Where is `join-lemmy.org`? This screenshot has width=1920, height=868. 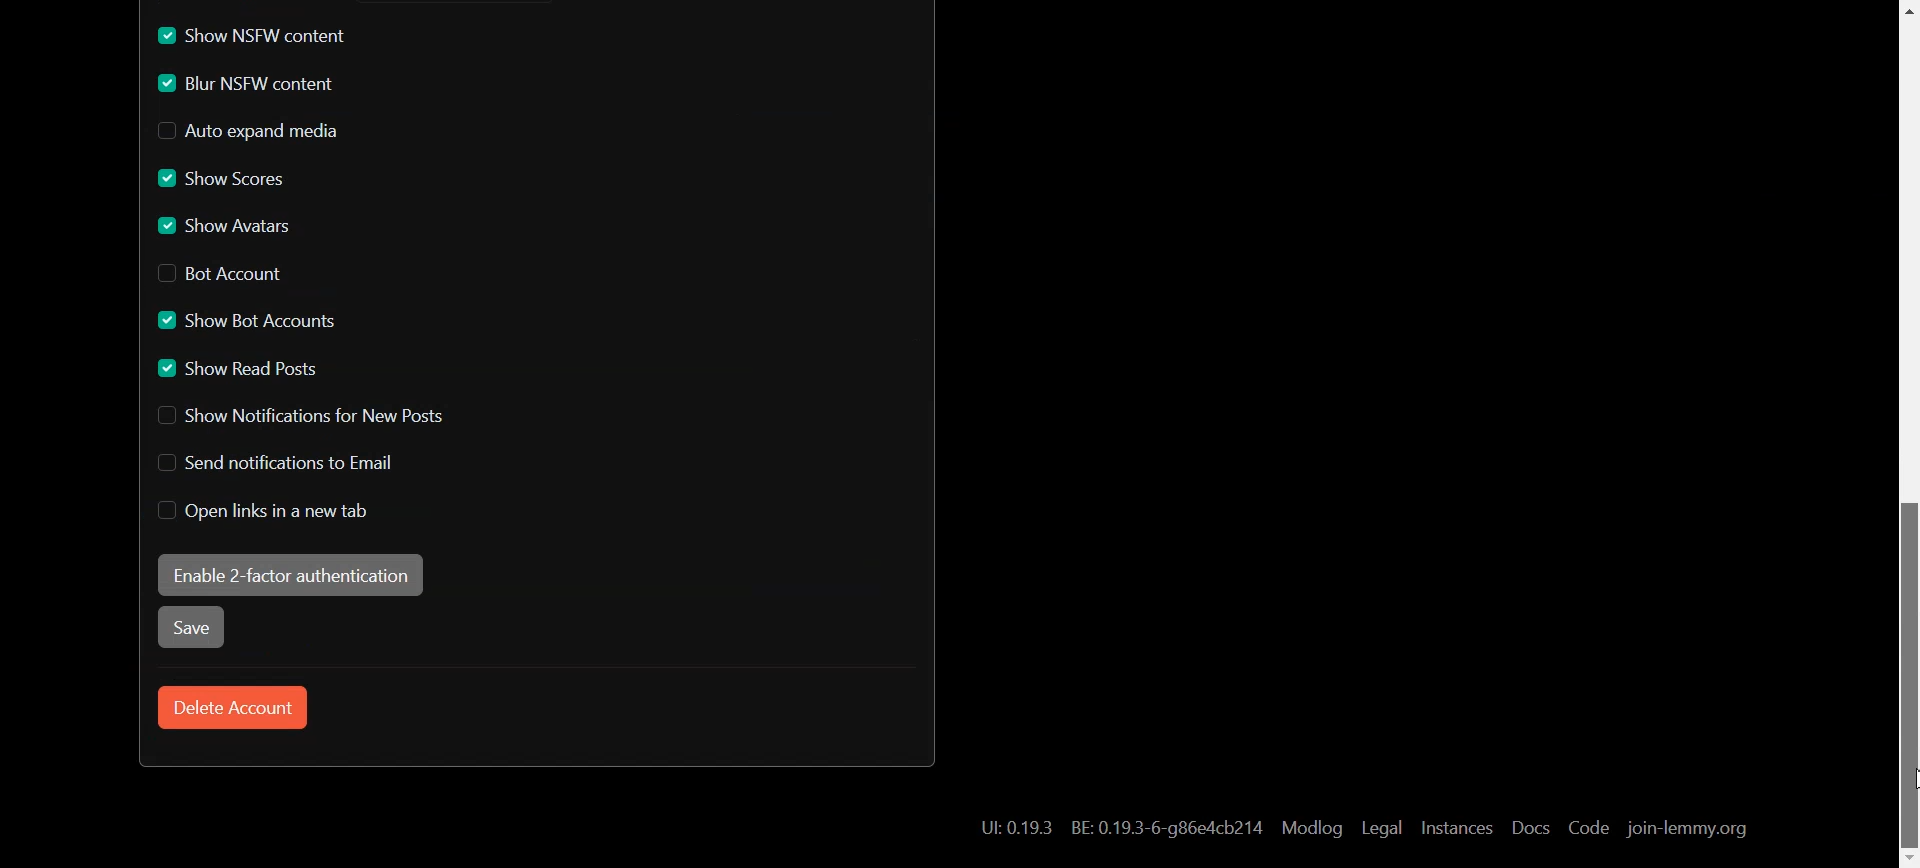 join-lemmy.org is located at coordinates (1686, 828).